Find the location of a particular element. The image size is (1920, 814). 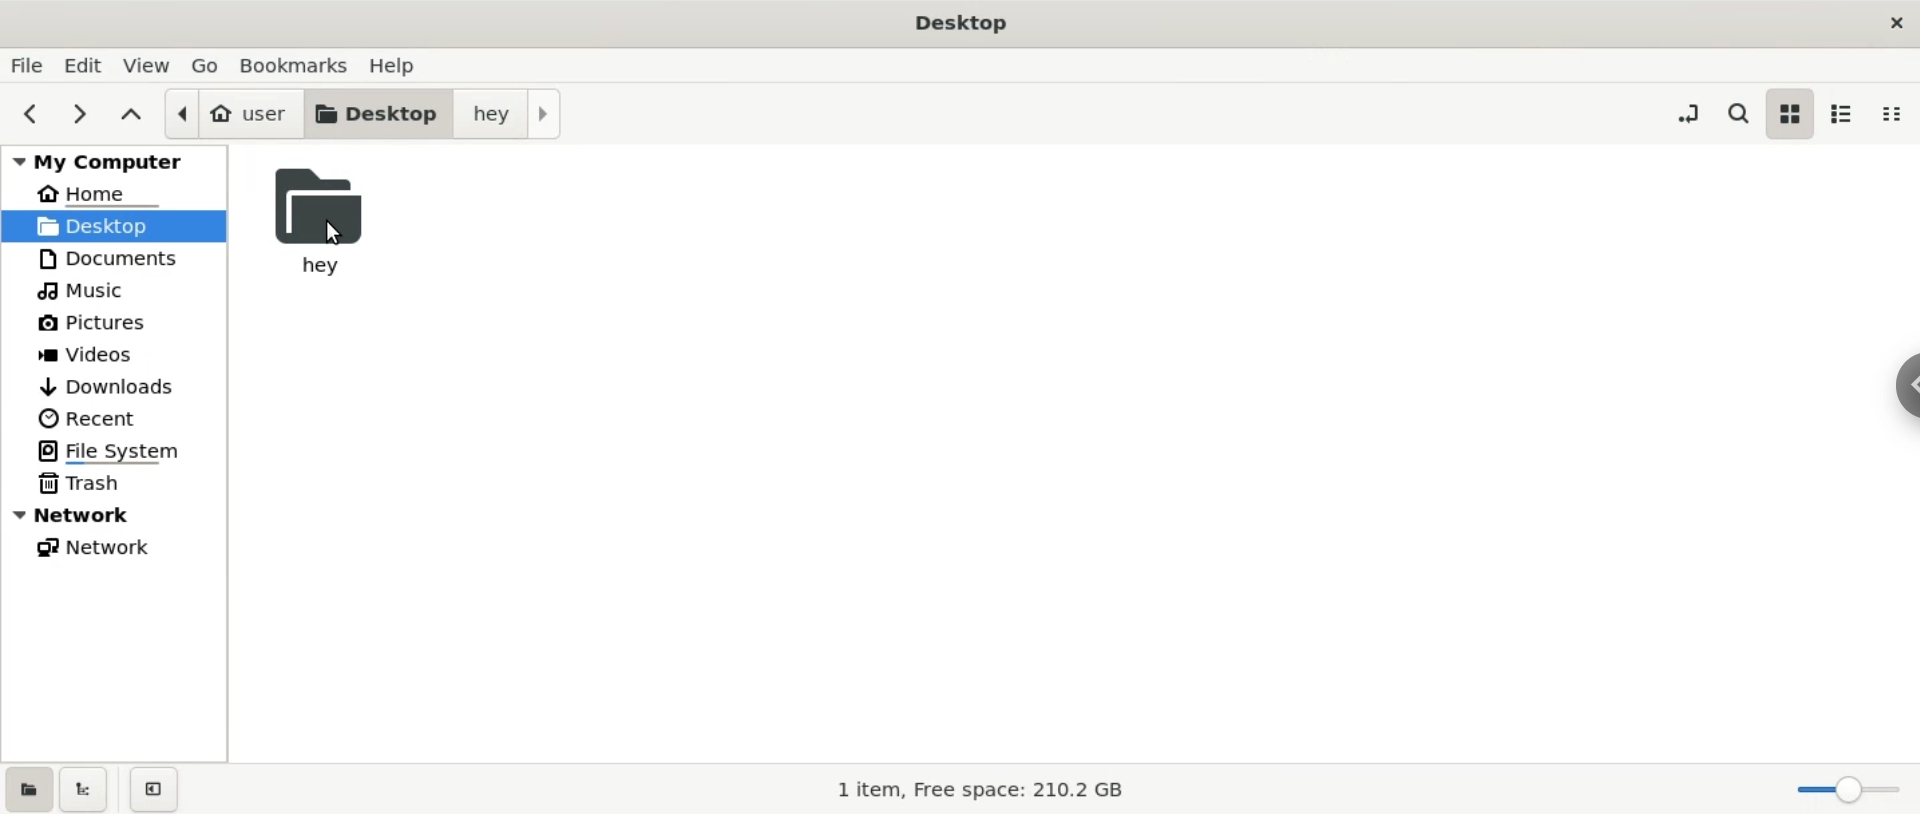

documents is located at coordinates (115, 257).